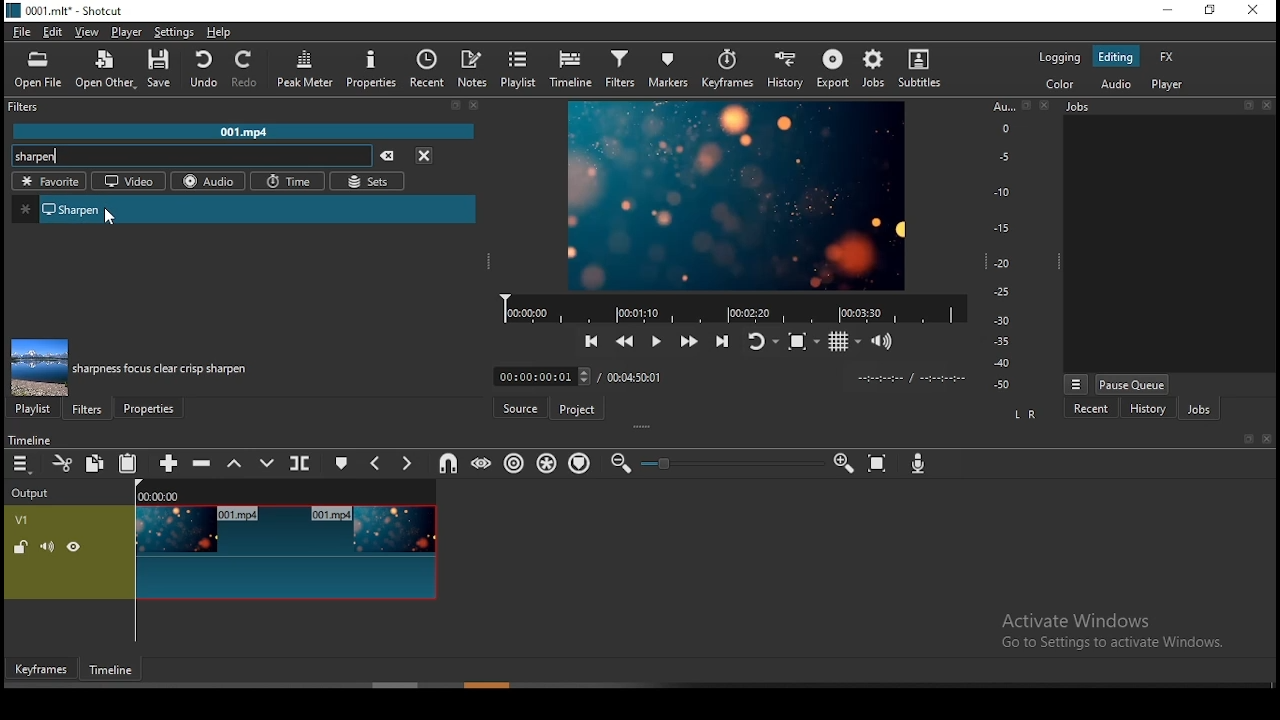  I want to click on favorites, so click(48, 181).